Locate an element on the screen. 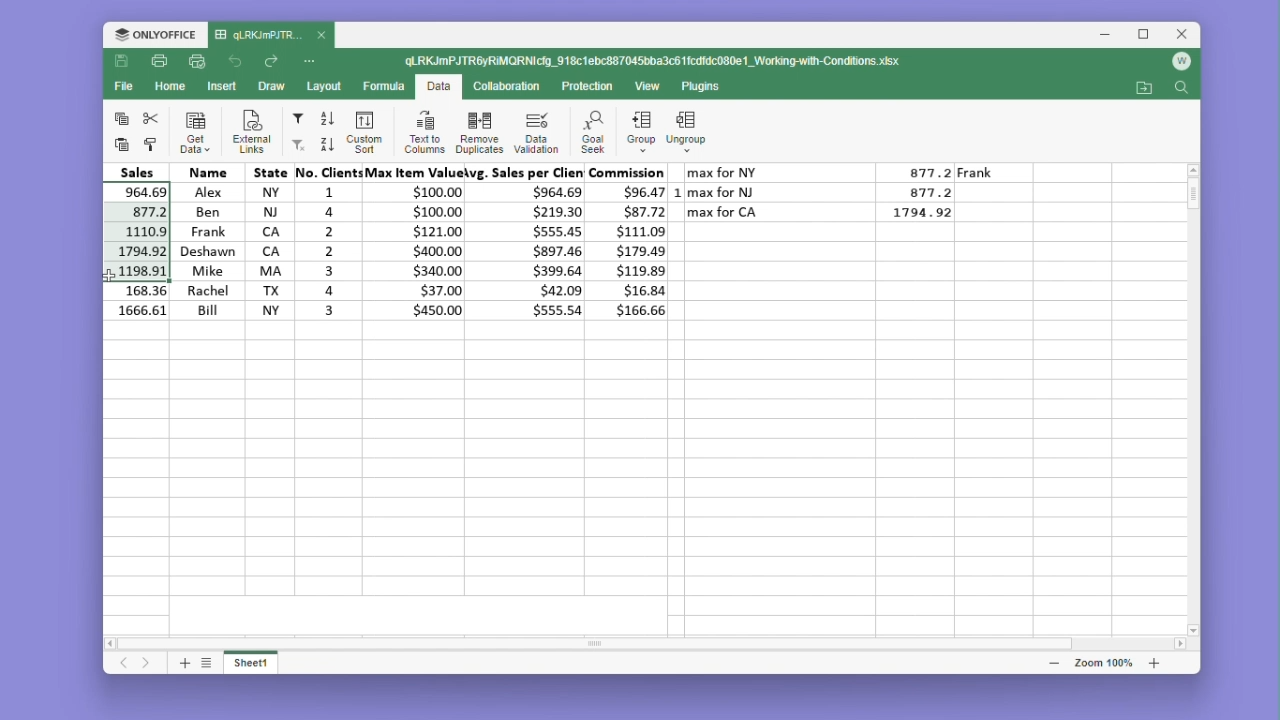 The width and height of the screenshot is (1280, 720).  is located at coordinates (172, 86).